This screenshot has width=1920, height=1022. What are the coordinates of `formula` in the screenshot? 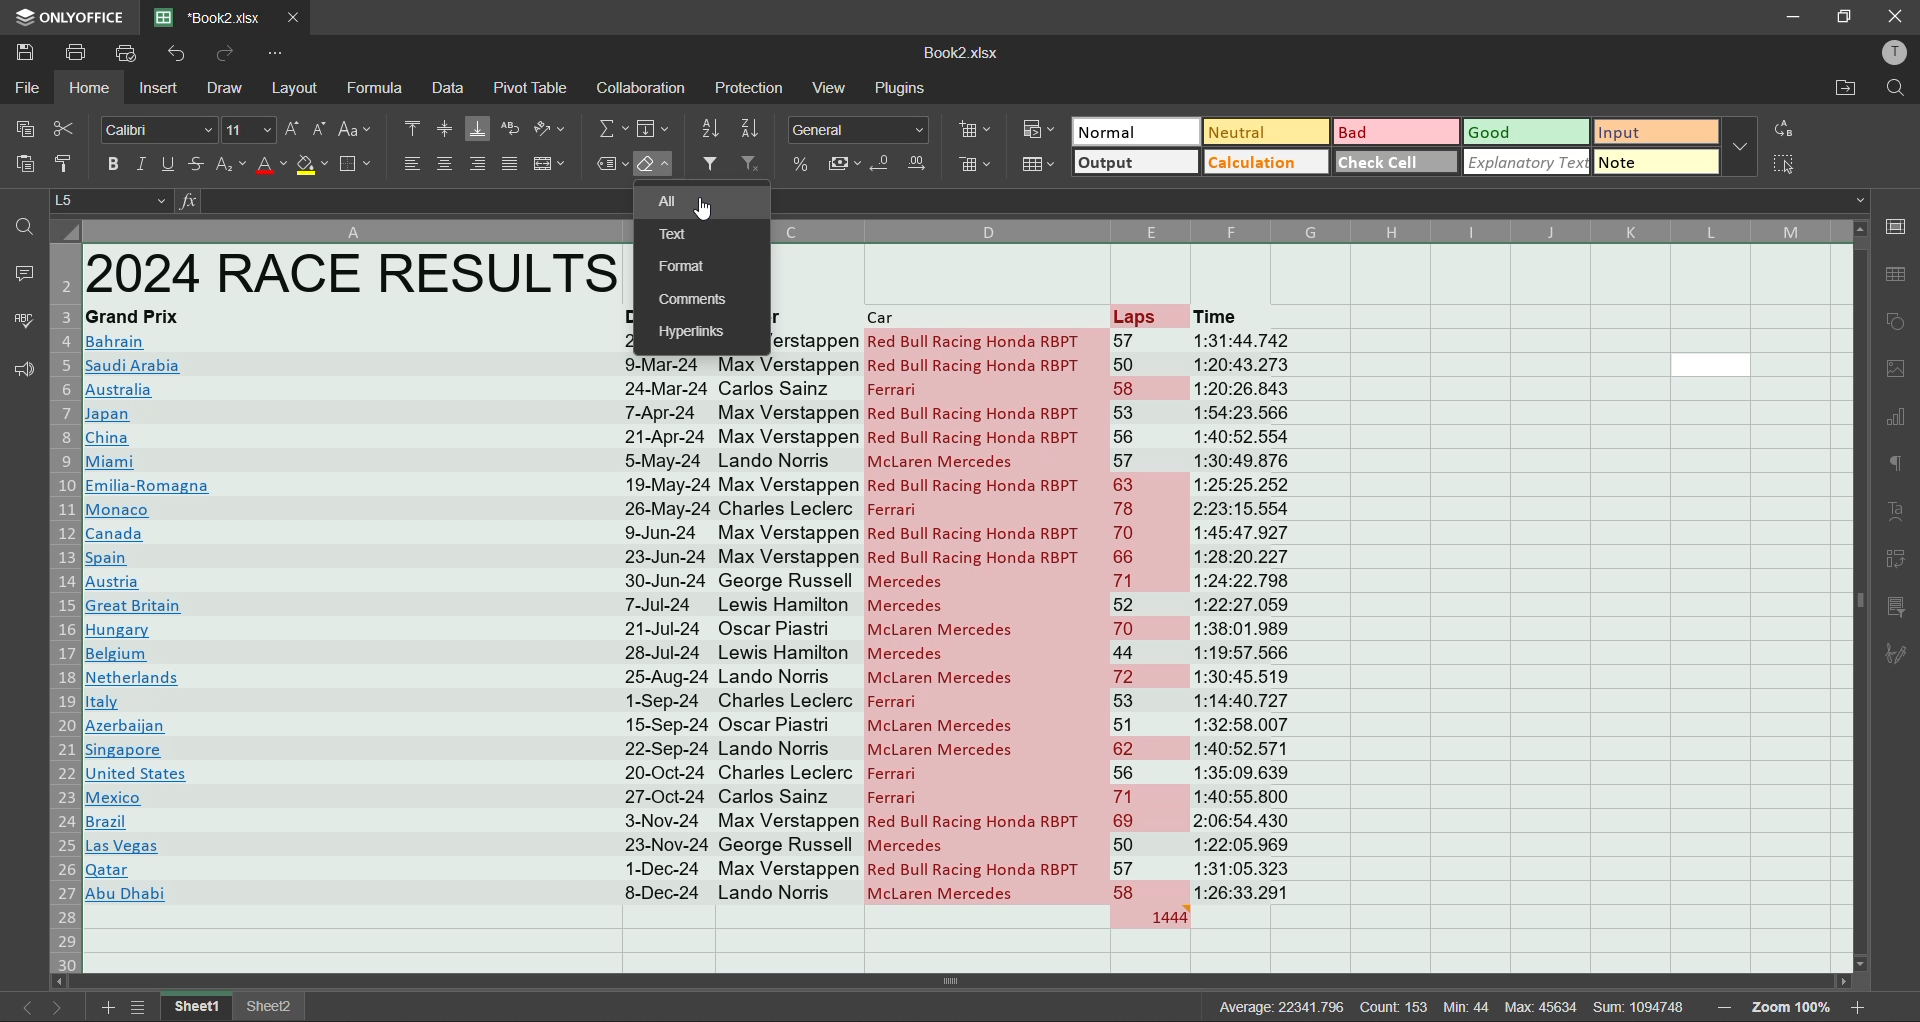 It's located at (378, 89).